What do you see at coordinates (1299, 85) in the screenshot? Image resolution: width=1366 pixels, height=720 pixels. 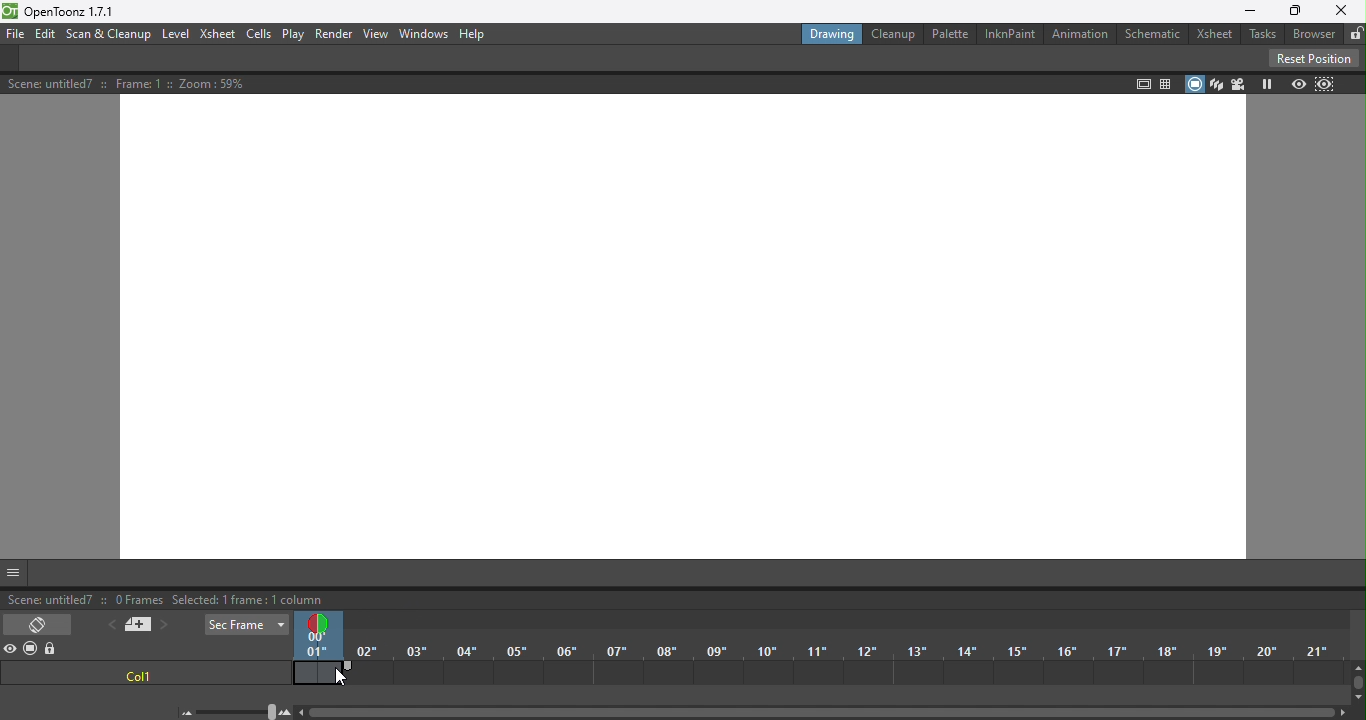 I see `Preview` at bounding box center [1299, 85].